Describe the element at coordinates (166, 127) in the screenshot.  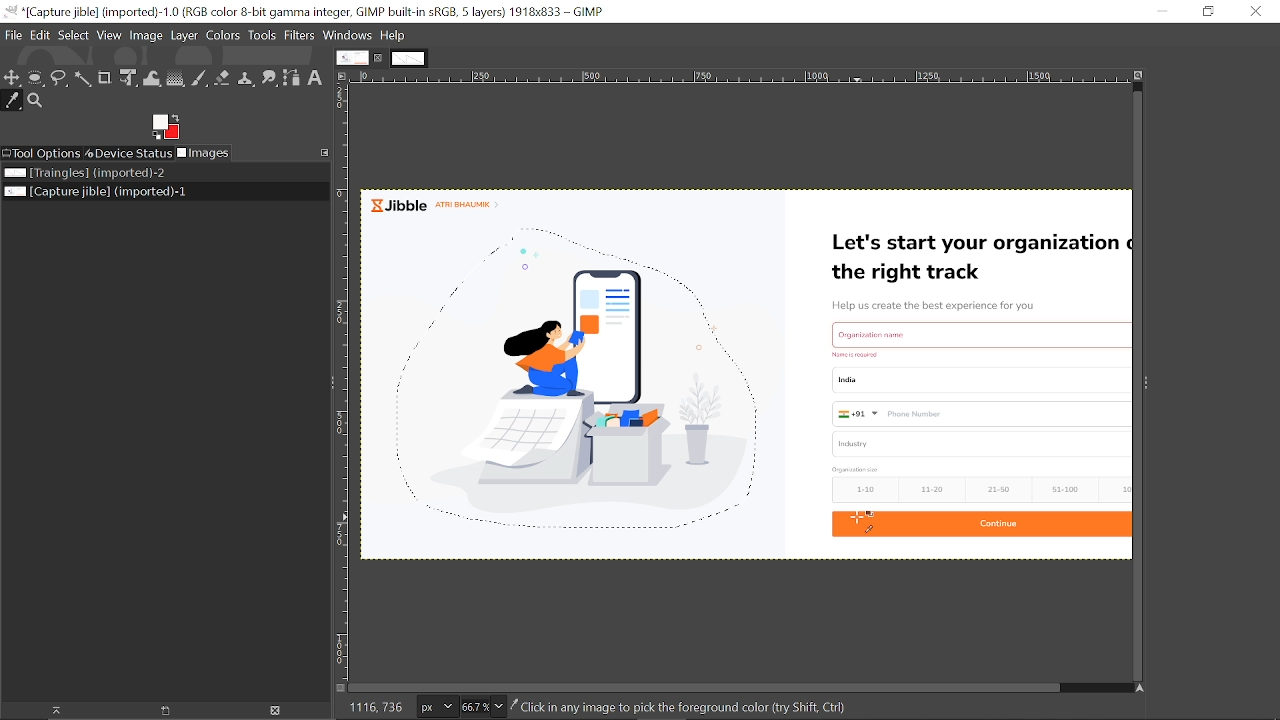
I see `Foreground tool` at that location.